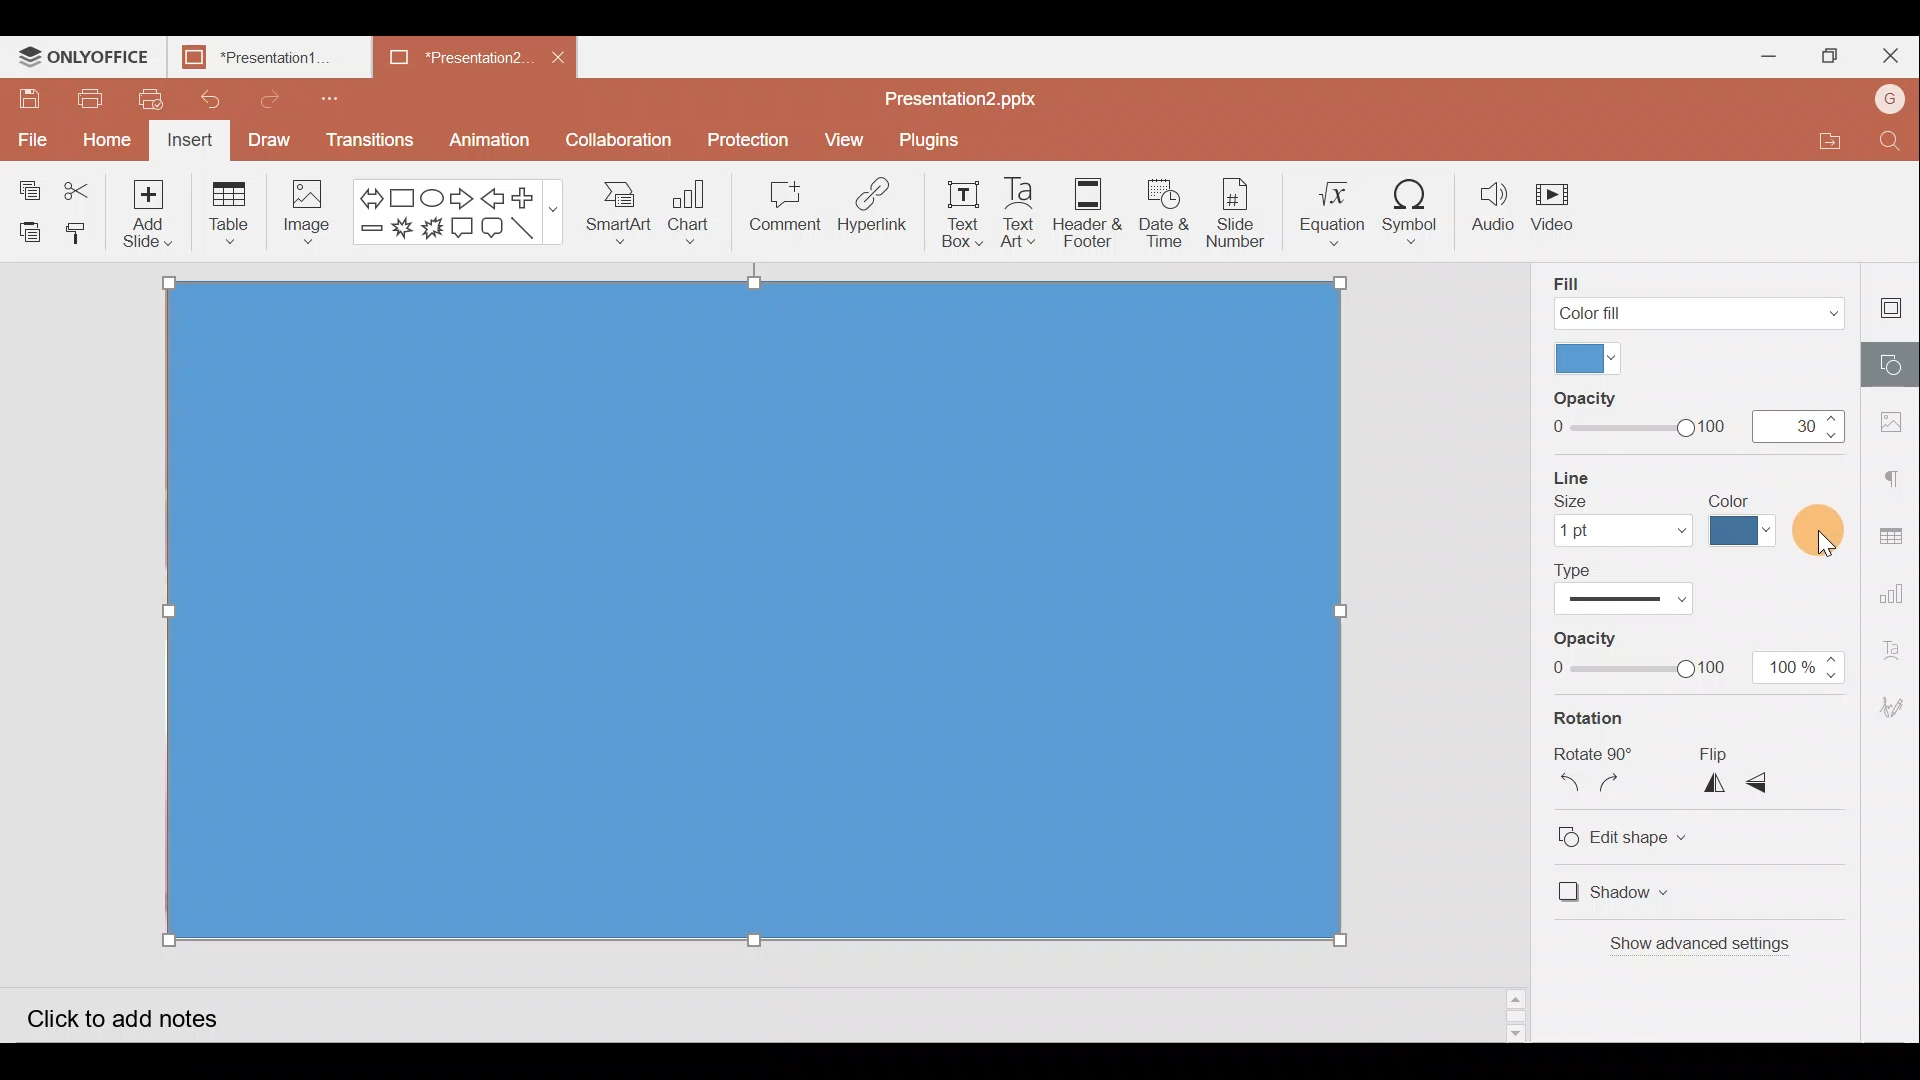  What do you see at coordinates (1559, 214) in the screenshot?
I see `Video` at bounding box center [1559, 214].